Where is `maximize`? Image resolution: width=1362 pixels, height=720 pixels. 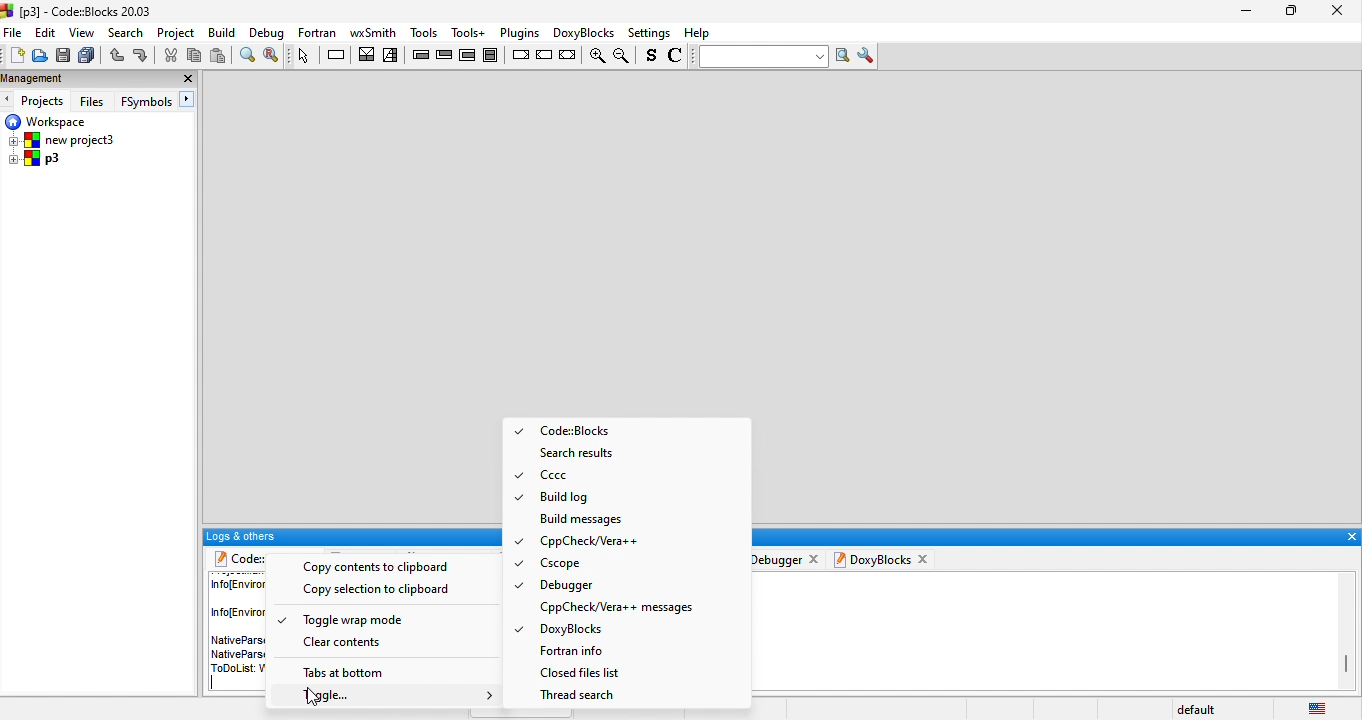 maximize is located at coordinates (1286, 12).